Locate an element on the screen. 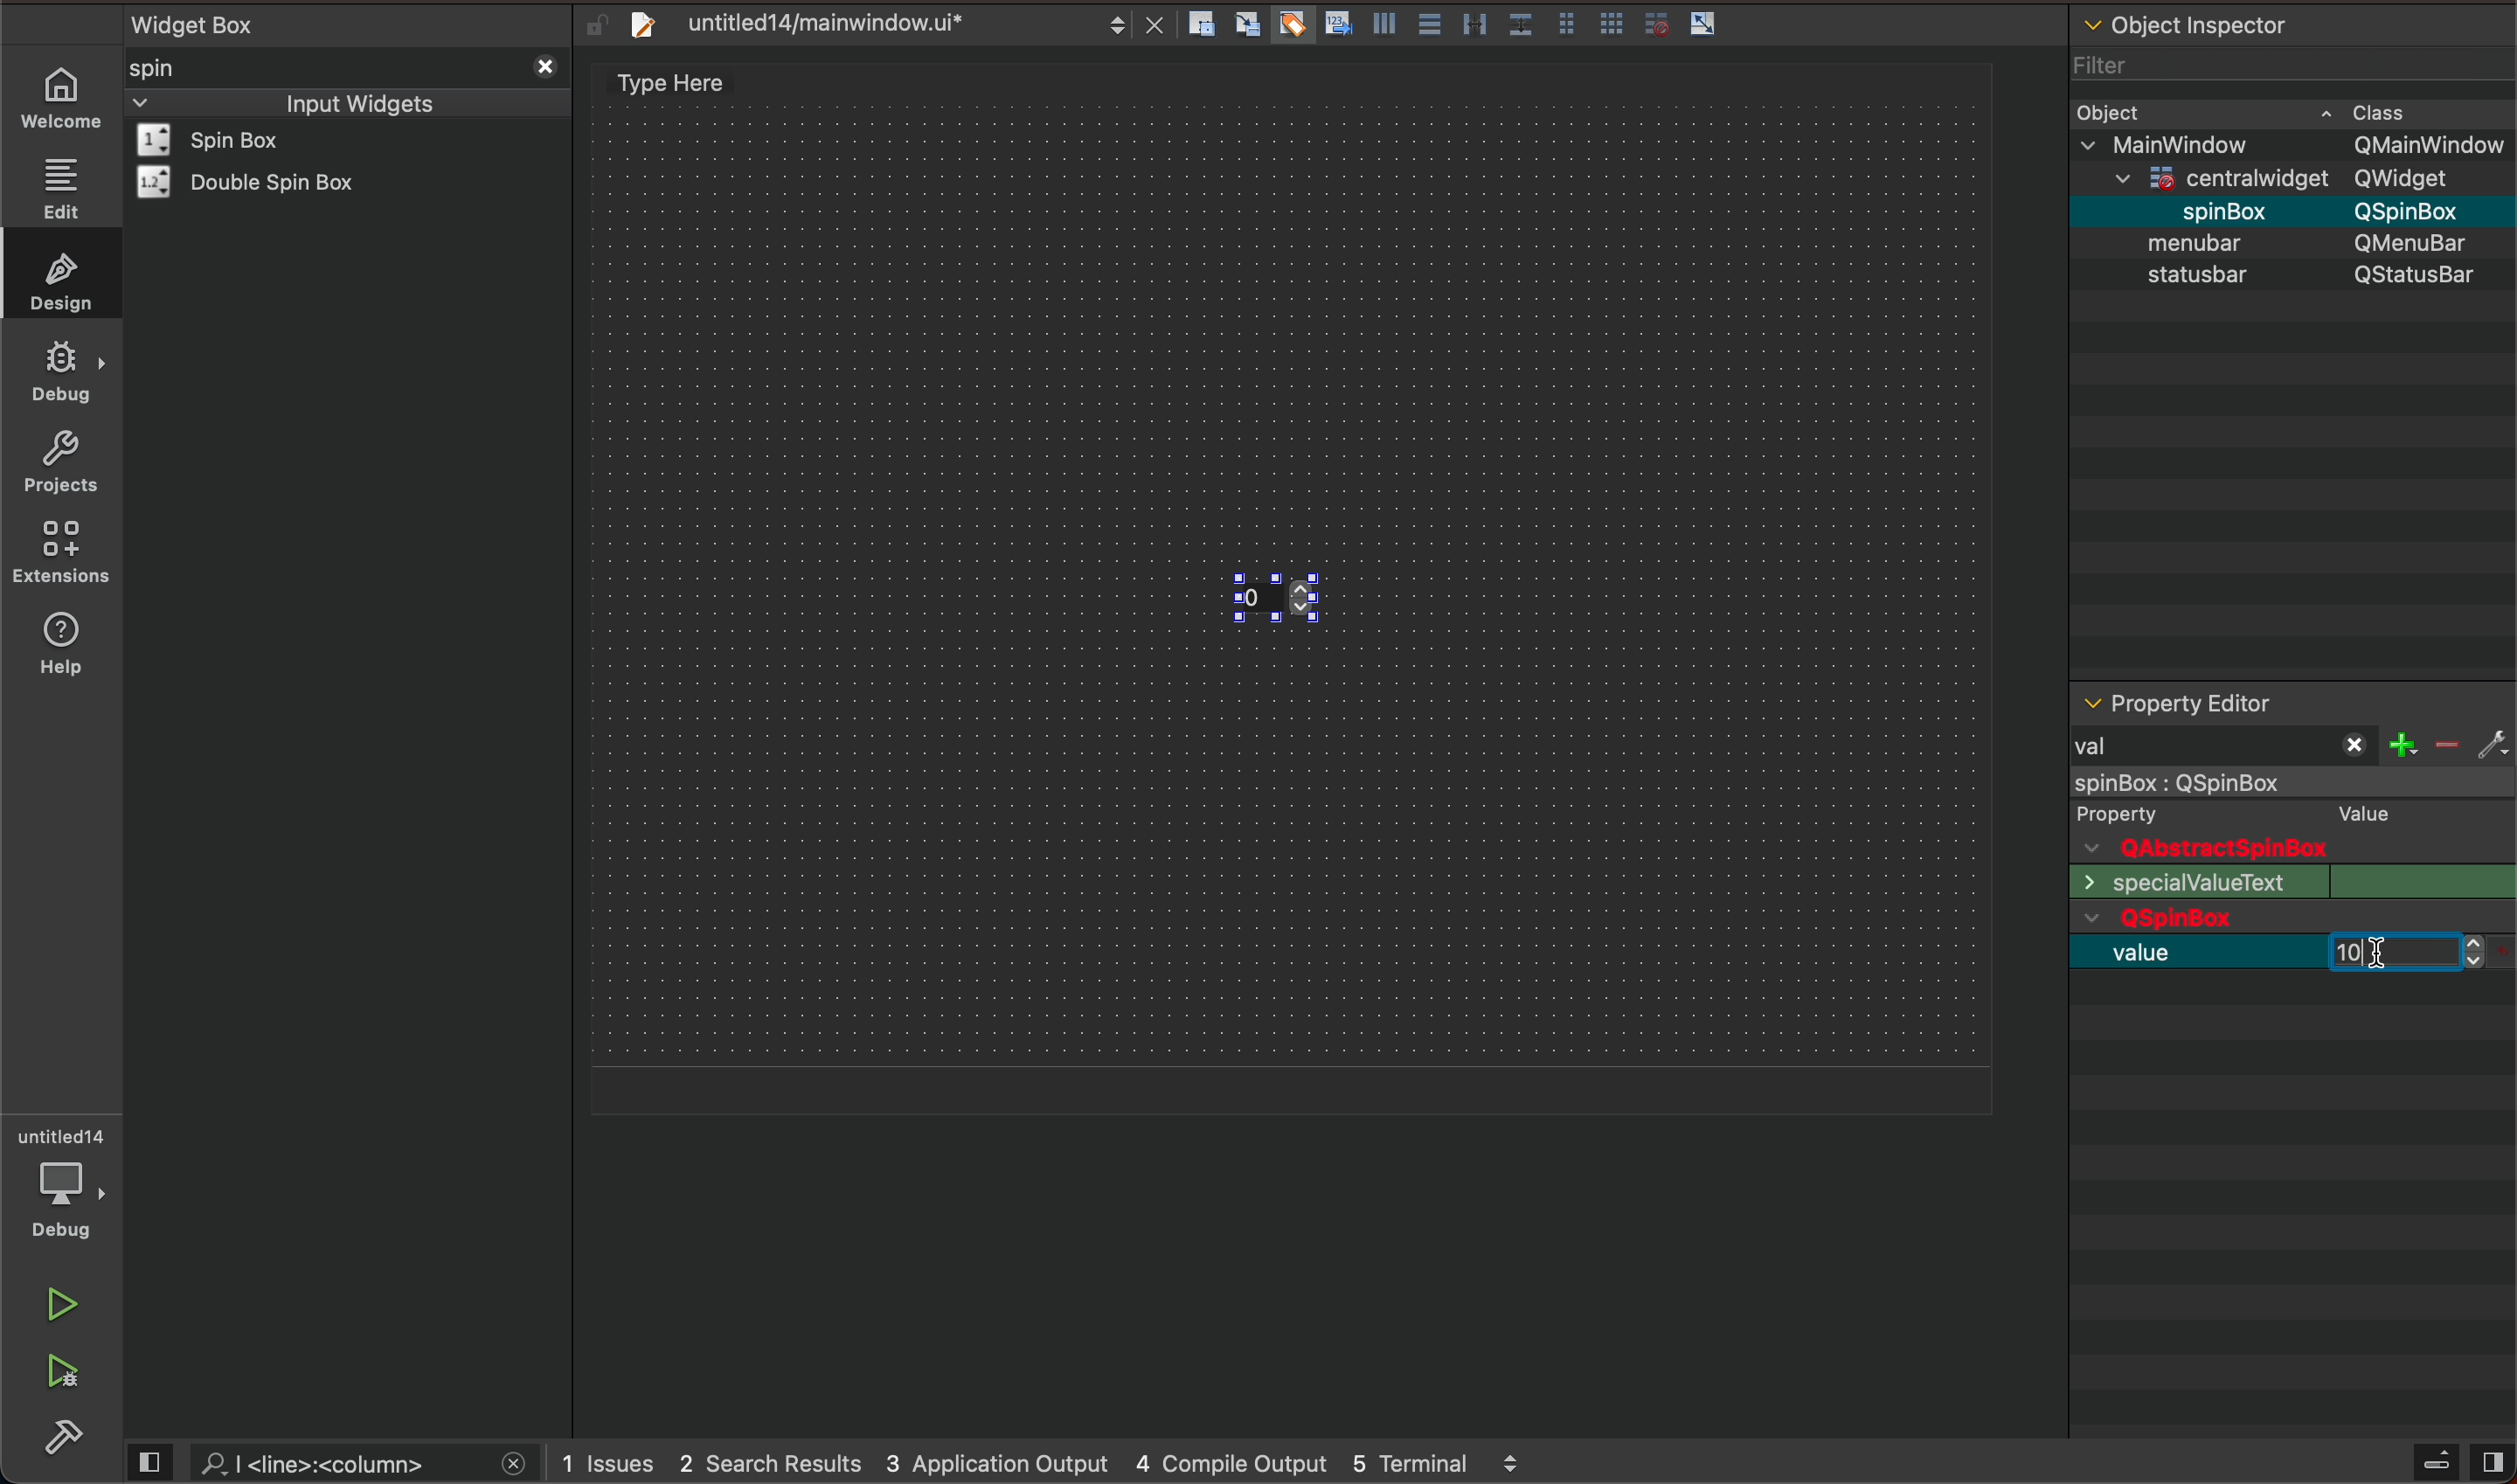  qwidget is located at coordinates (2292, 920).